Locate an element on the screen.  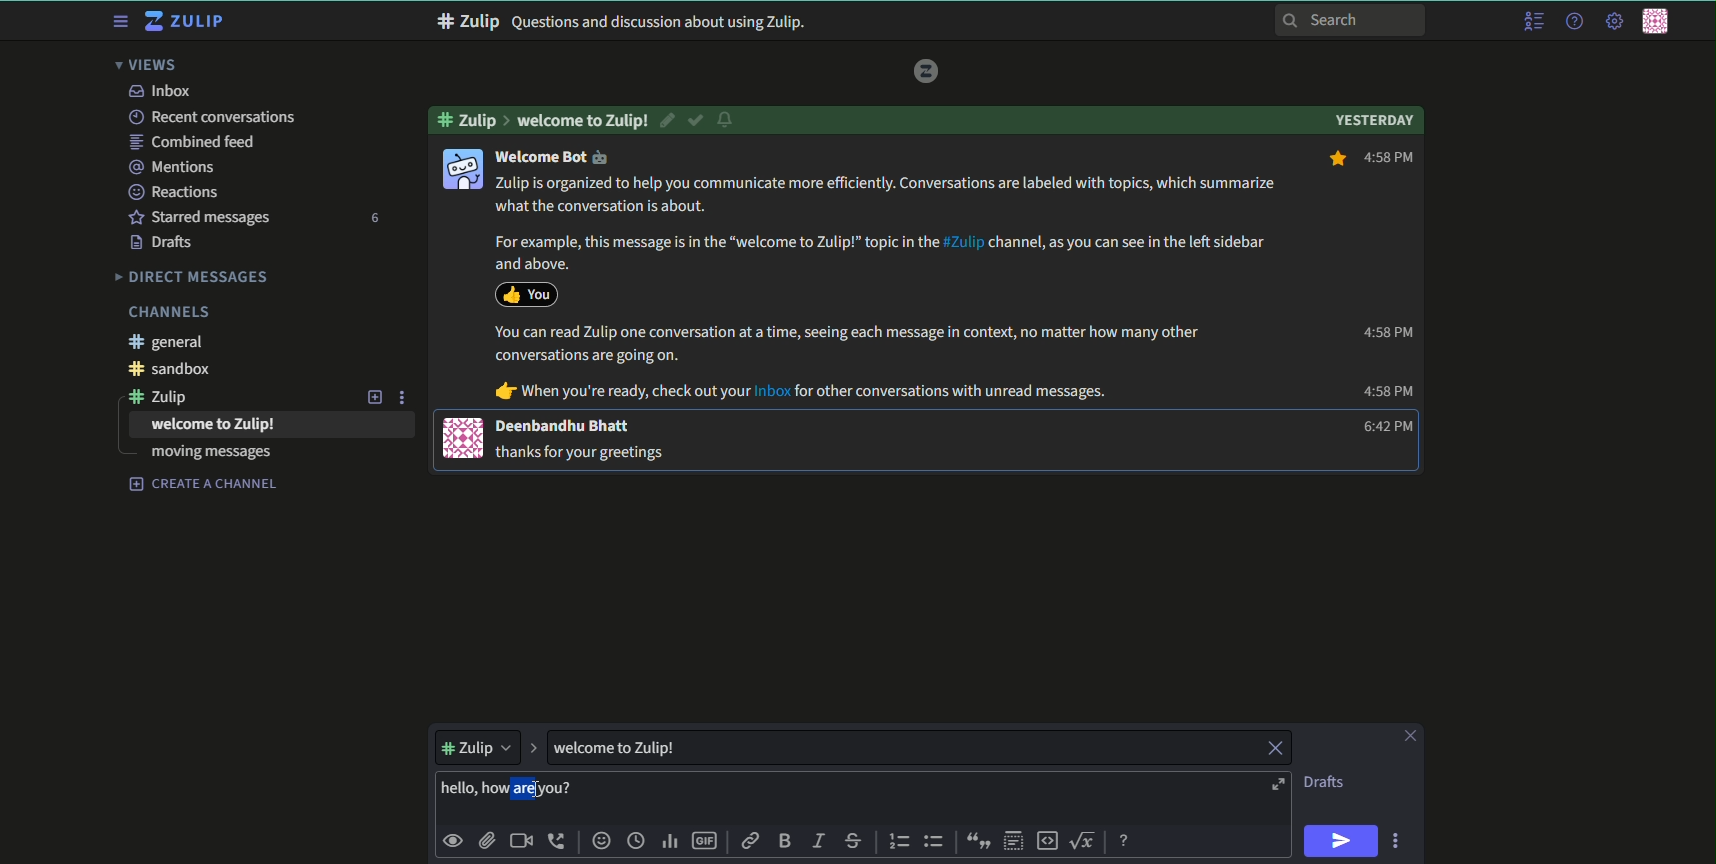
combined feed is located at coordinates (195, 142).